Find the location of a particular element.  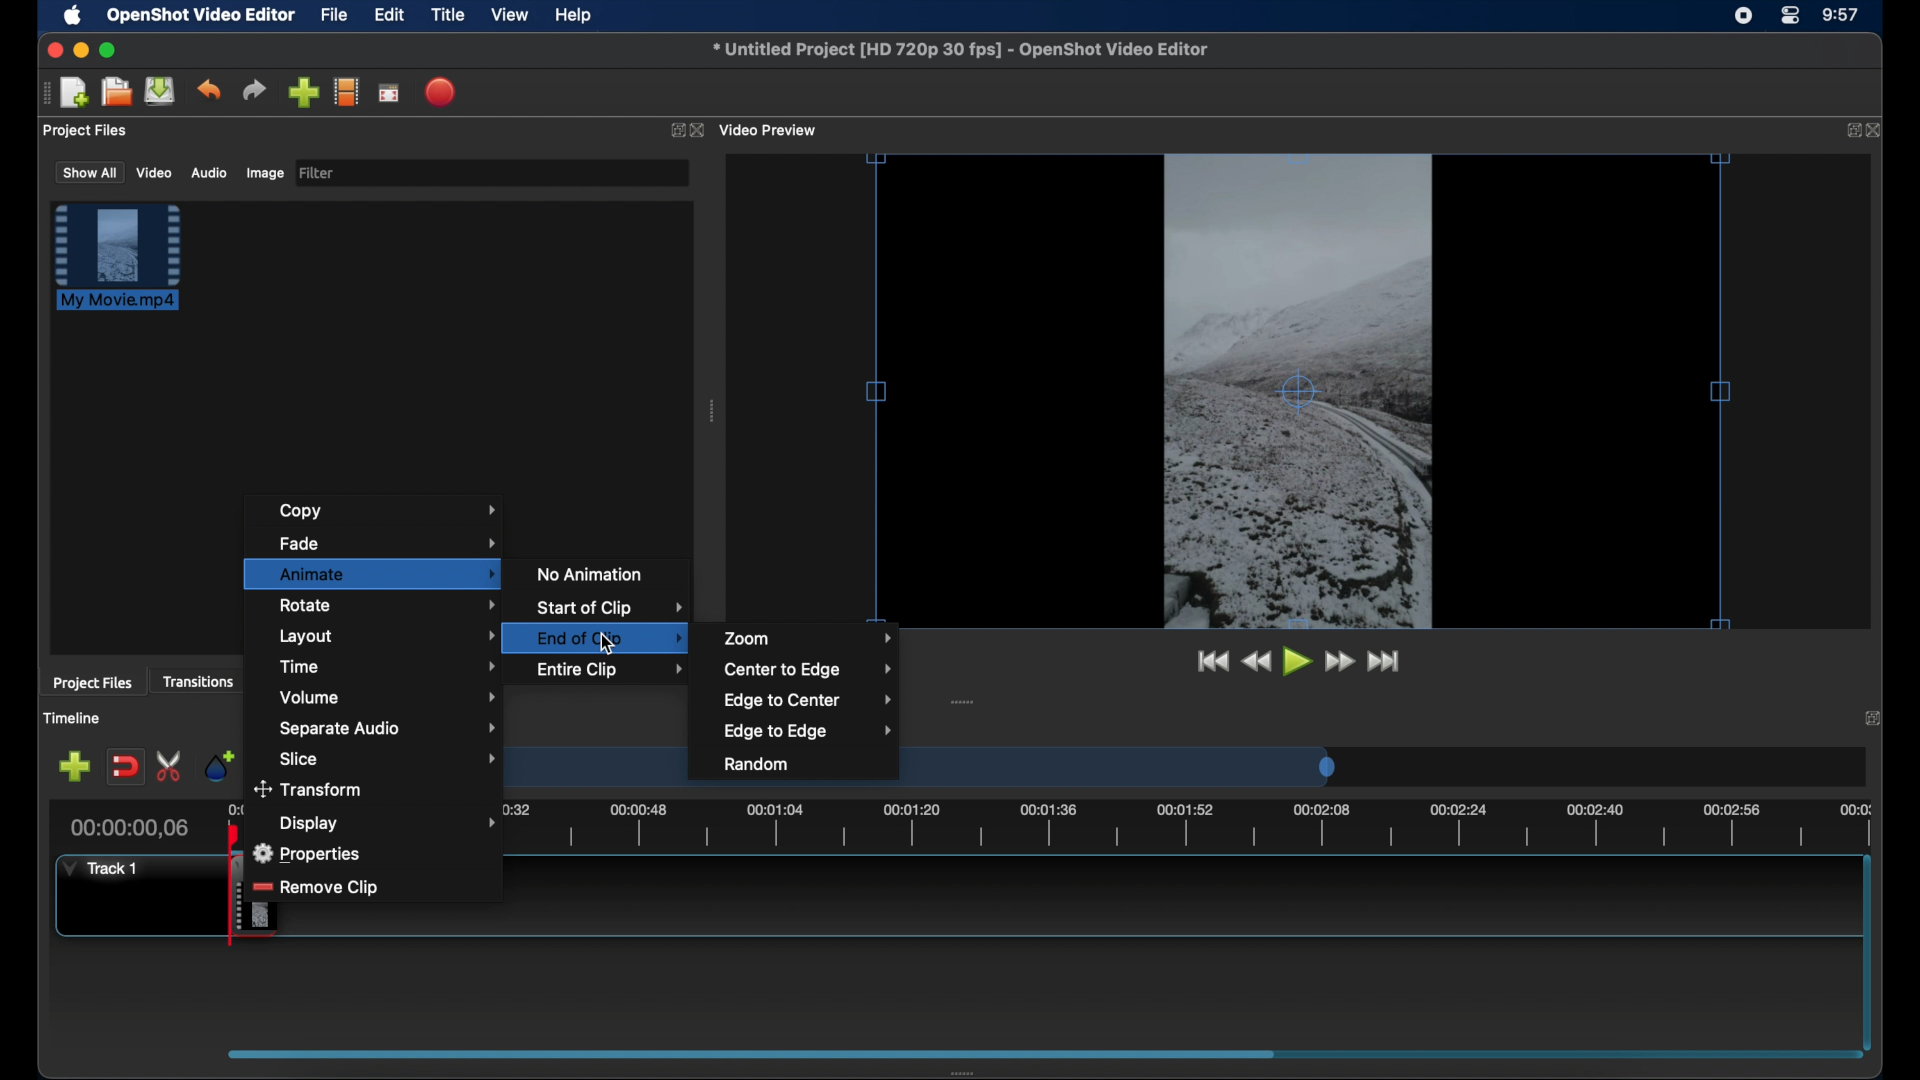

video is located at coordinates (155, 172).